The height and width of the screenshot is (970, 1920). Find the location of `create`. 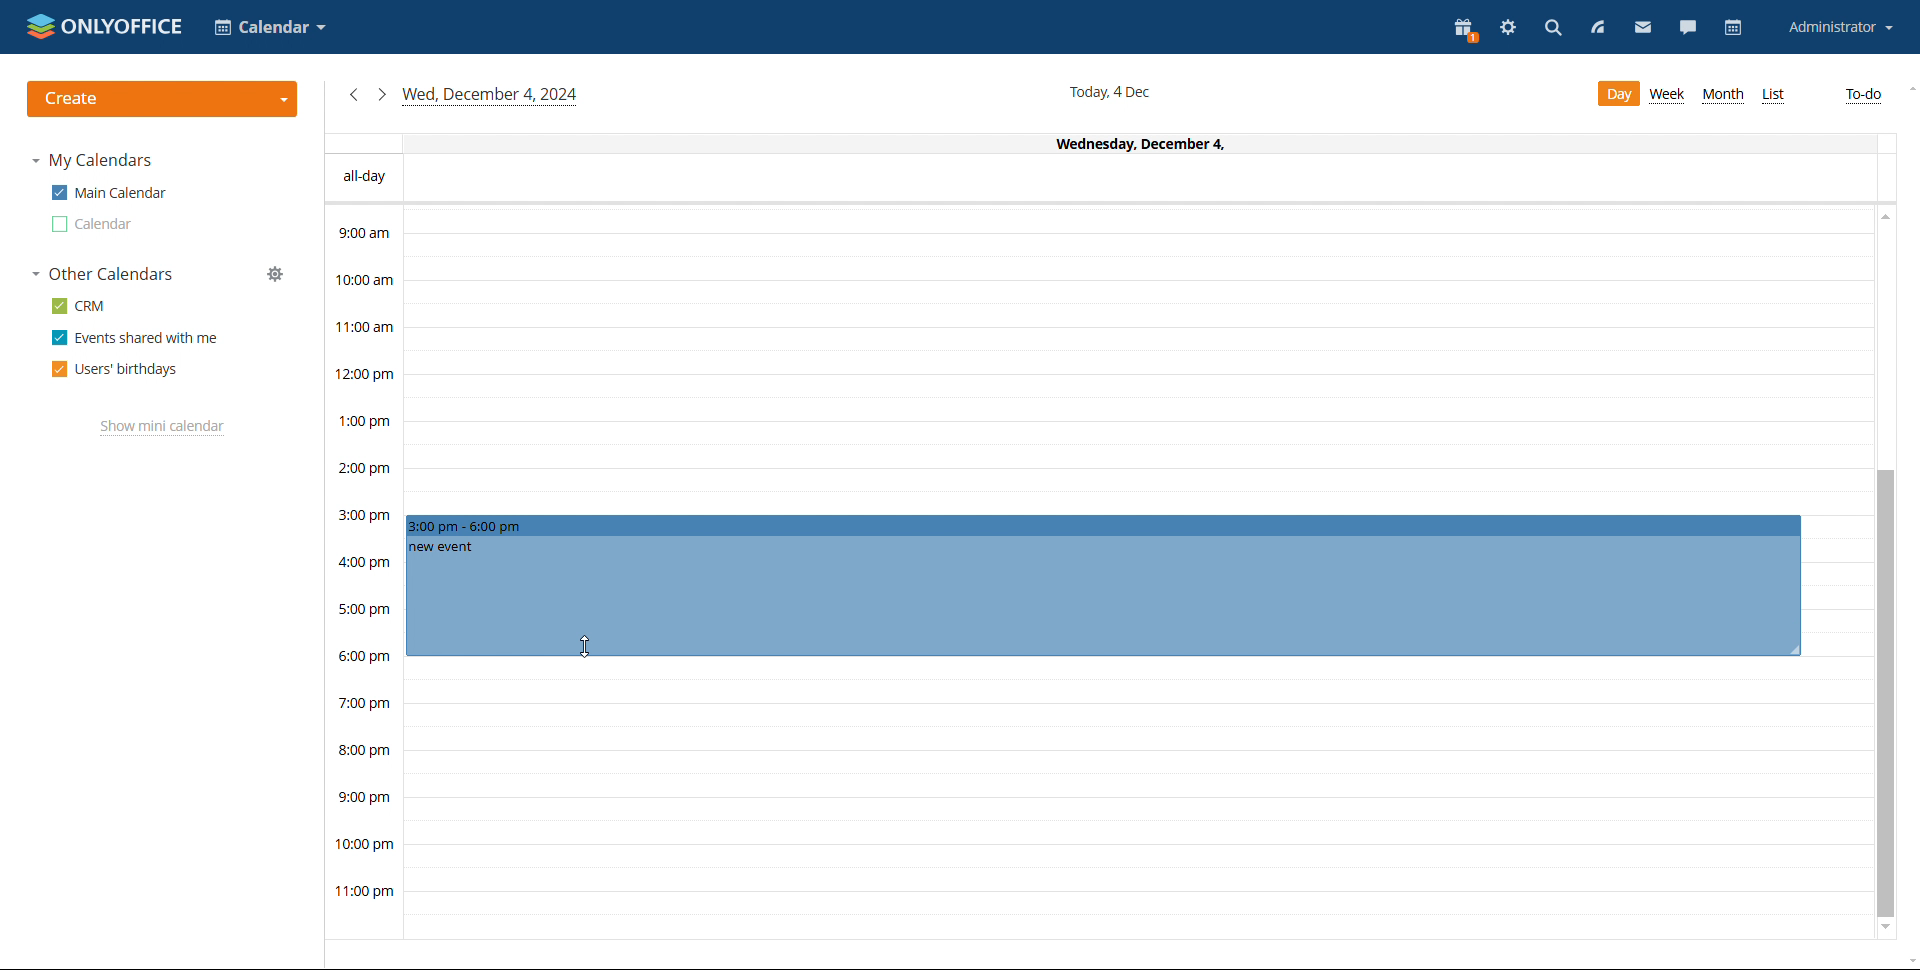

create is located at coordinates (162, 99).